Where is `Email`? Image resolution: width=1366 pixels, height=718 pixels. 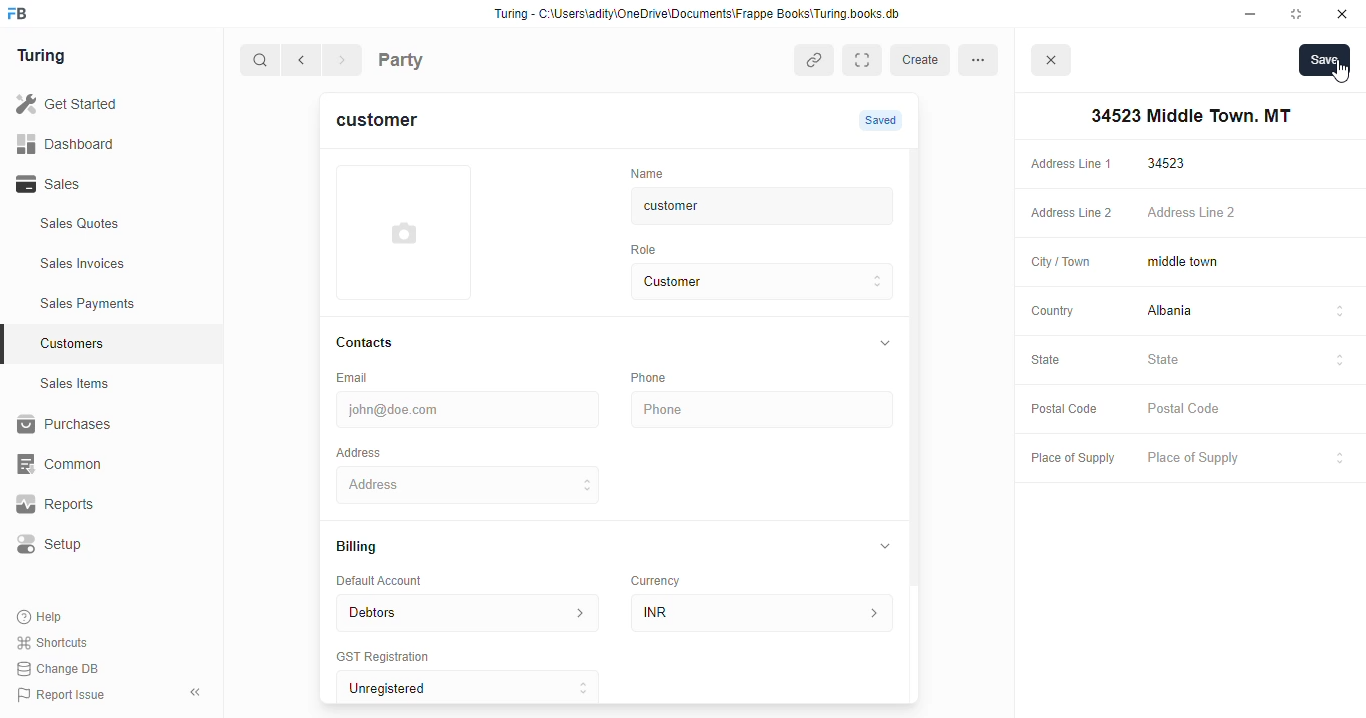
Email is located at coordinates (356, 376).